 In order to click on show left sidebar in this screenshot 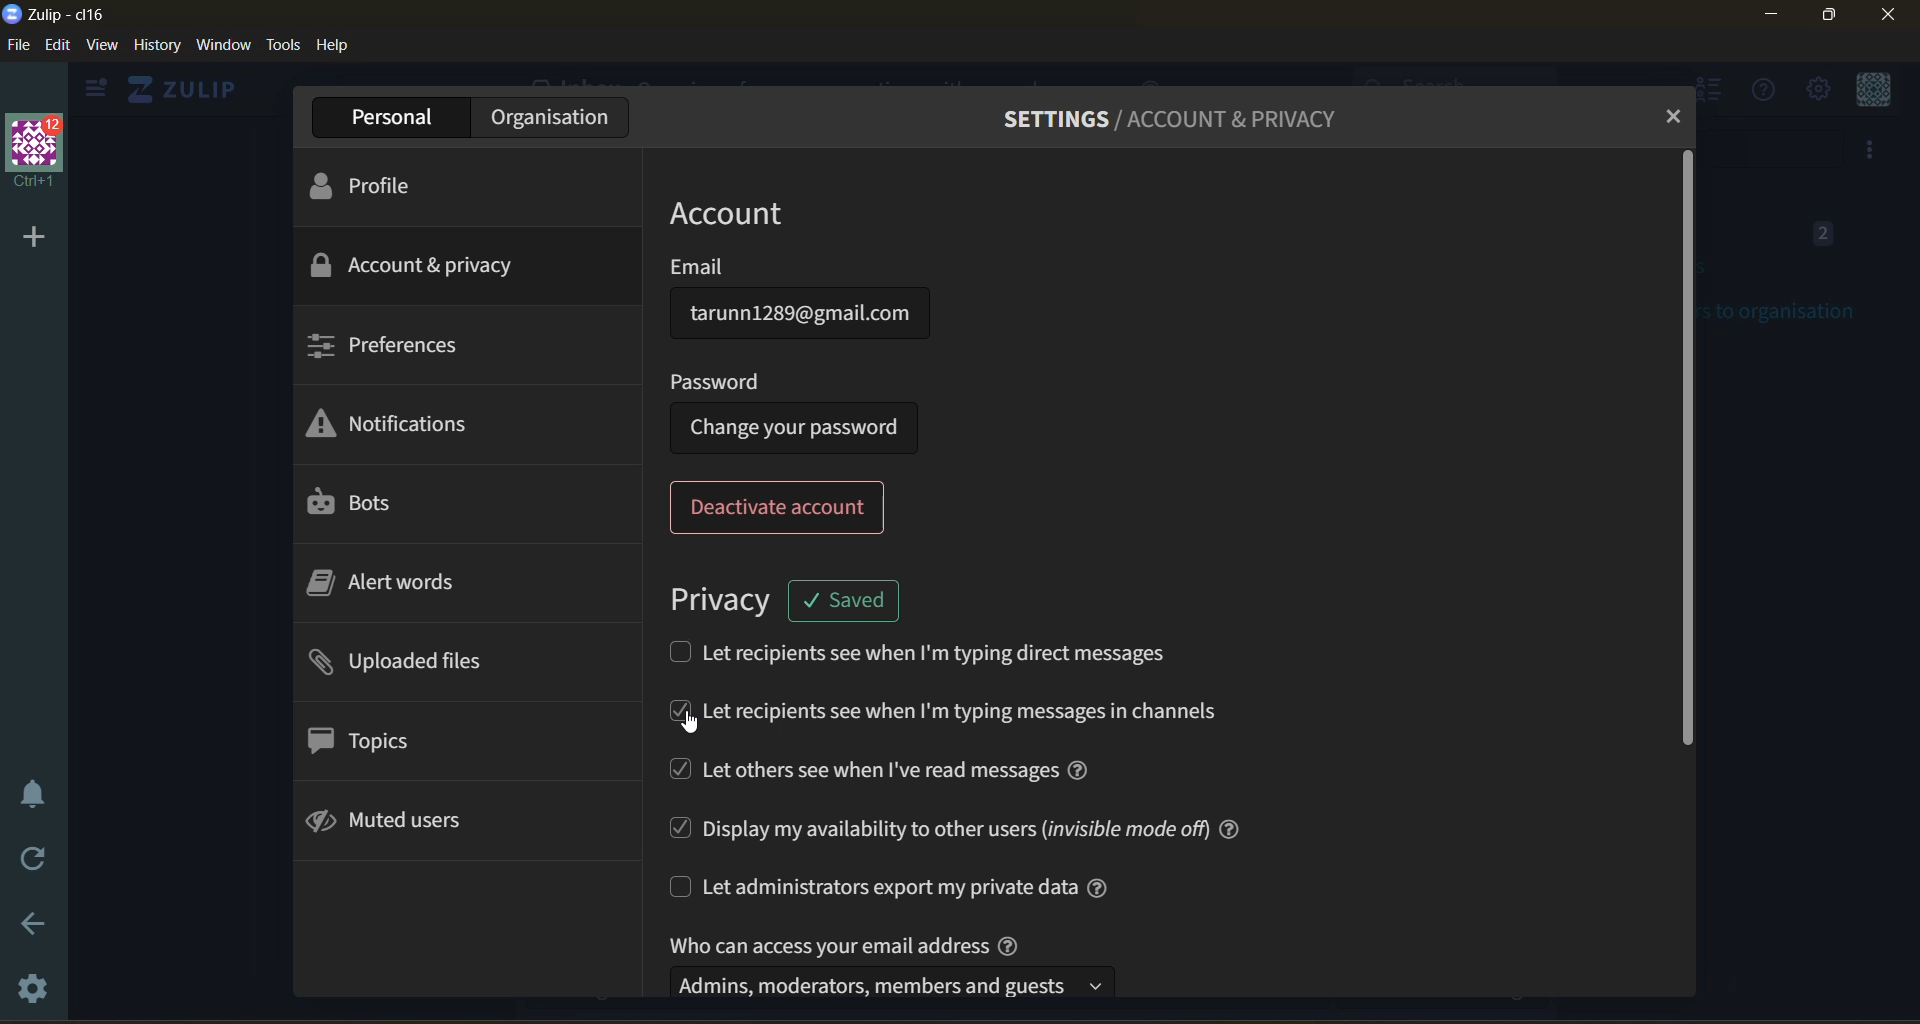, I will do `click(92, 89)`.